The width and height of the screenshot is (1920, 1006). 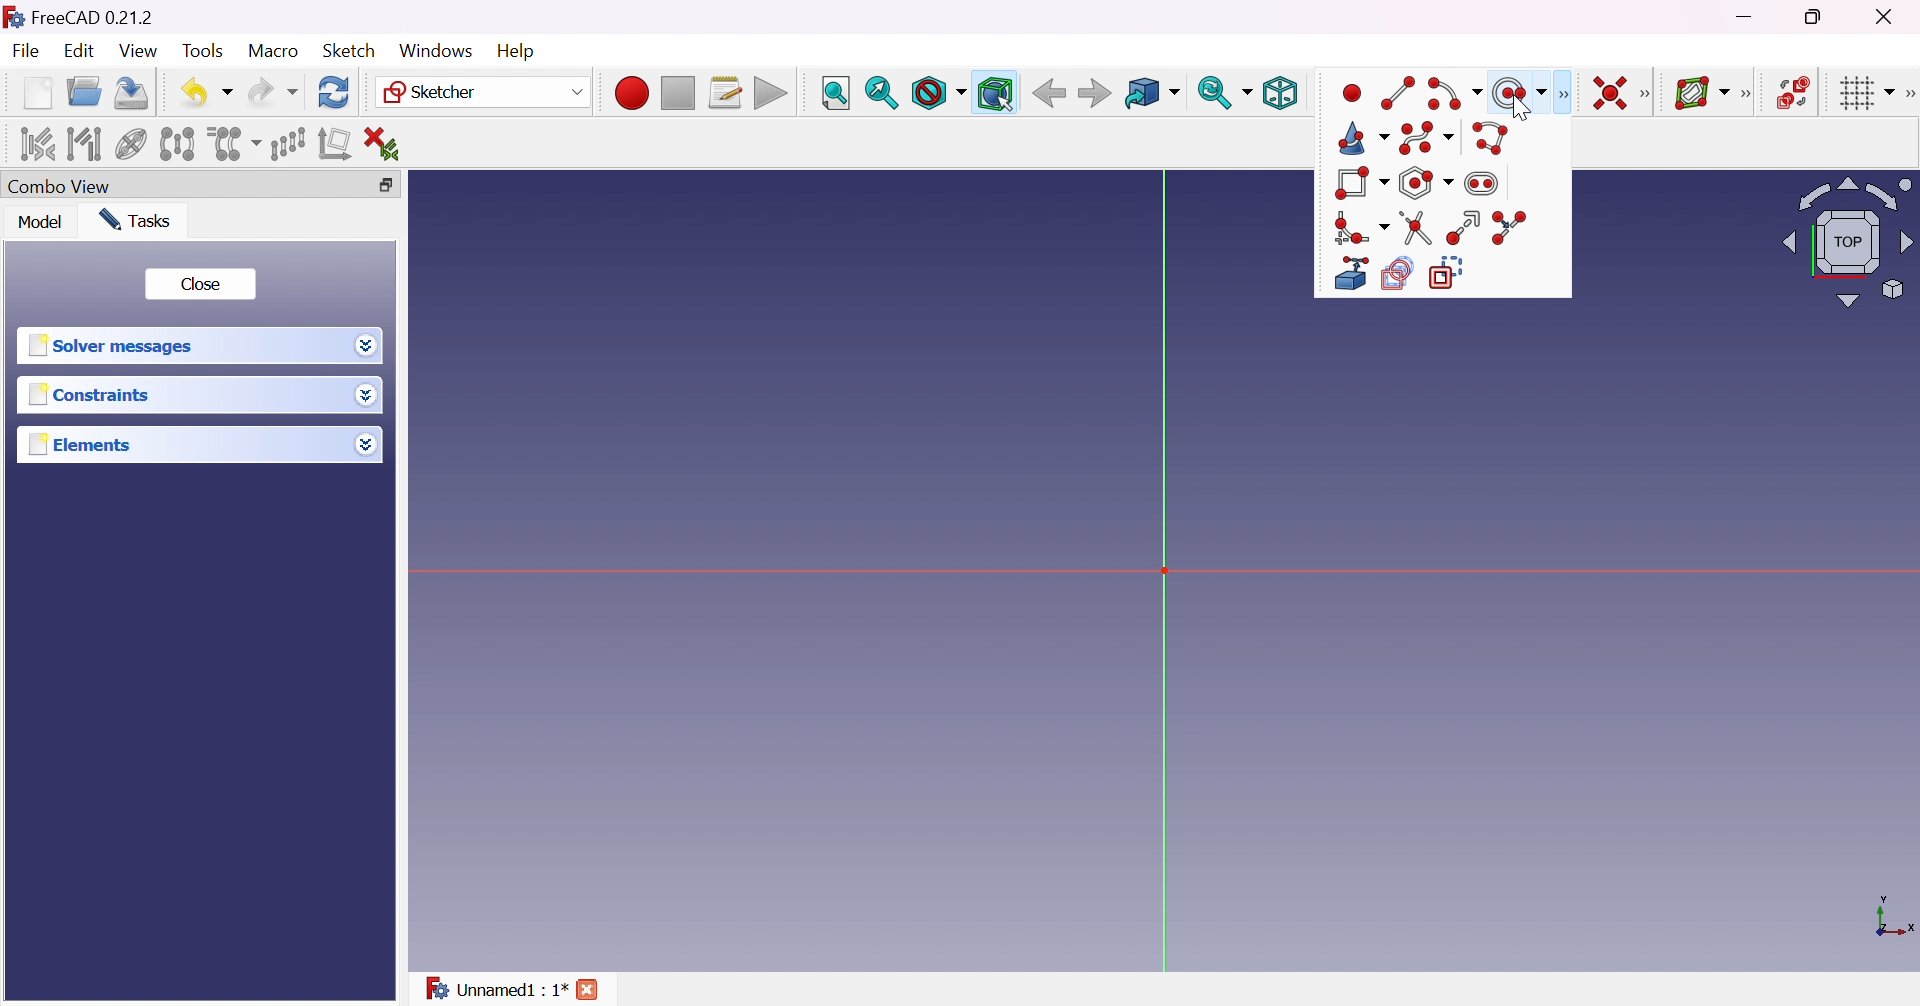 What do you see at coordinates (1361, 184) in the screenshot?
I see `Create rectangle` at bounding box center [1361, 184].